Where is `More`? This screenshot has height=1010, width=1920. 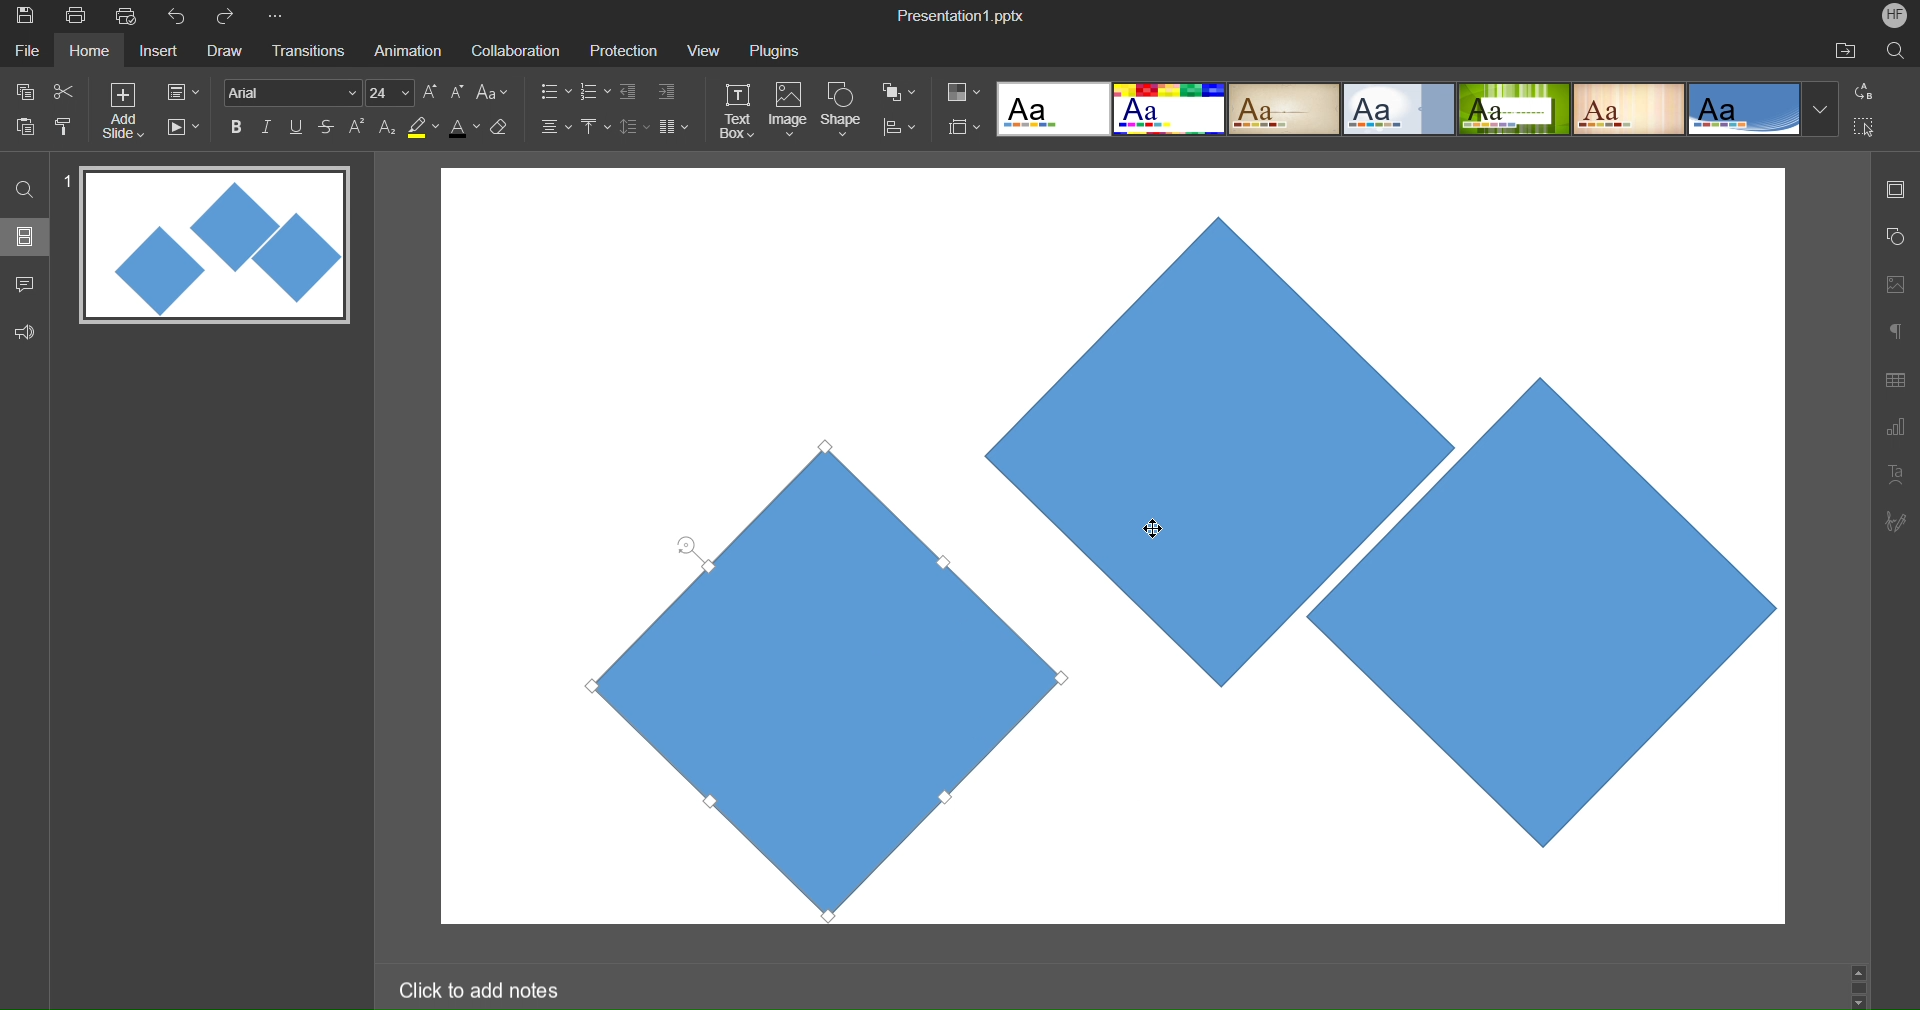 More is located at coordinates (279, 17).